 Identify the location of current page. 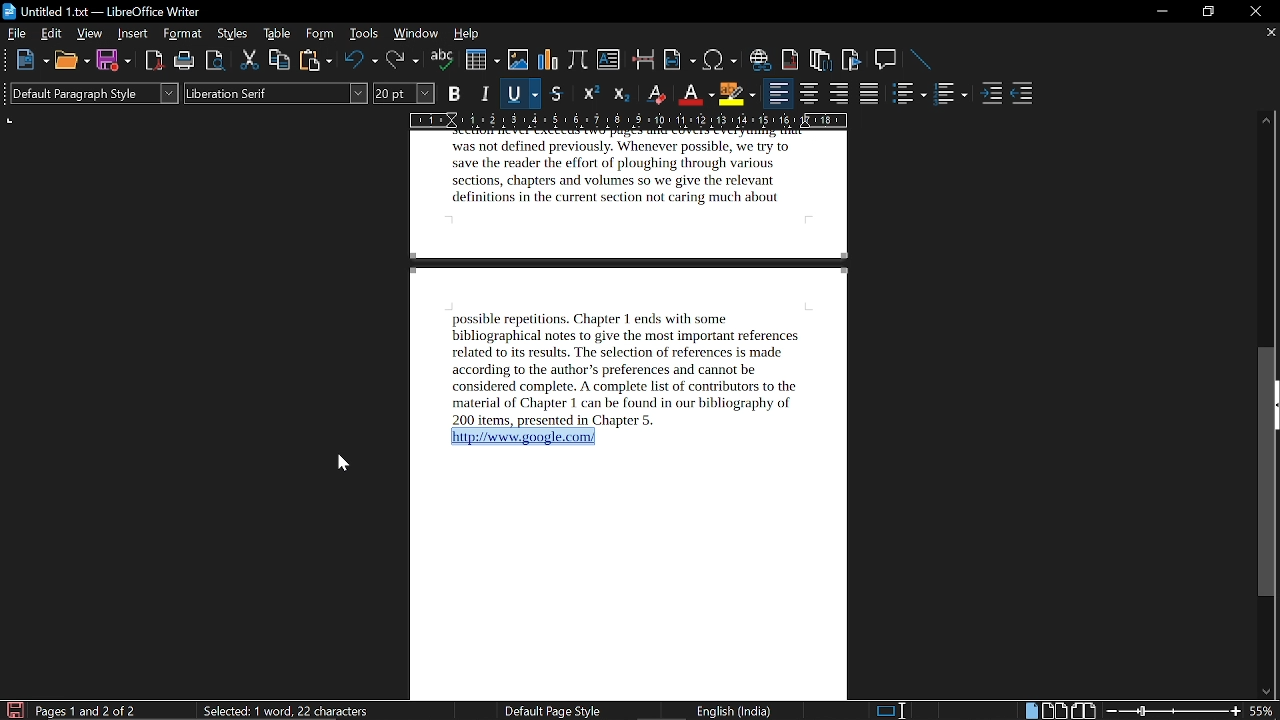
(87, 710).